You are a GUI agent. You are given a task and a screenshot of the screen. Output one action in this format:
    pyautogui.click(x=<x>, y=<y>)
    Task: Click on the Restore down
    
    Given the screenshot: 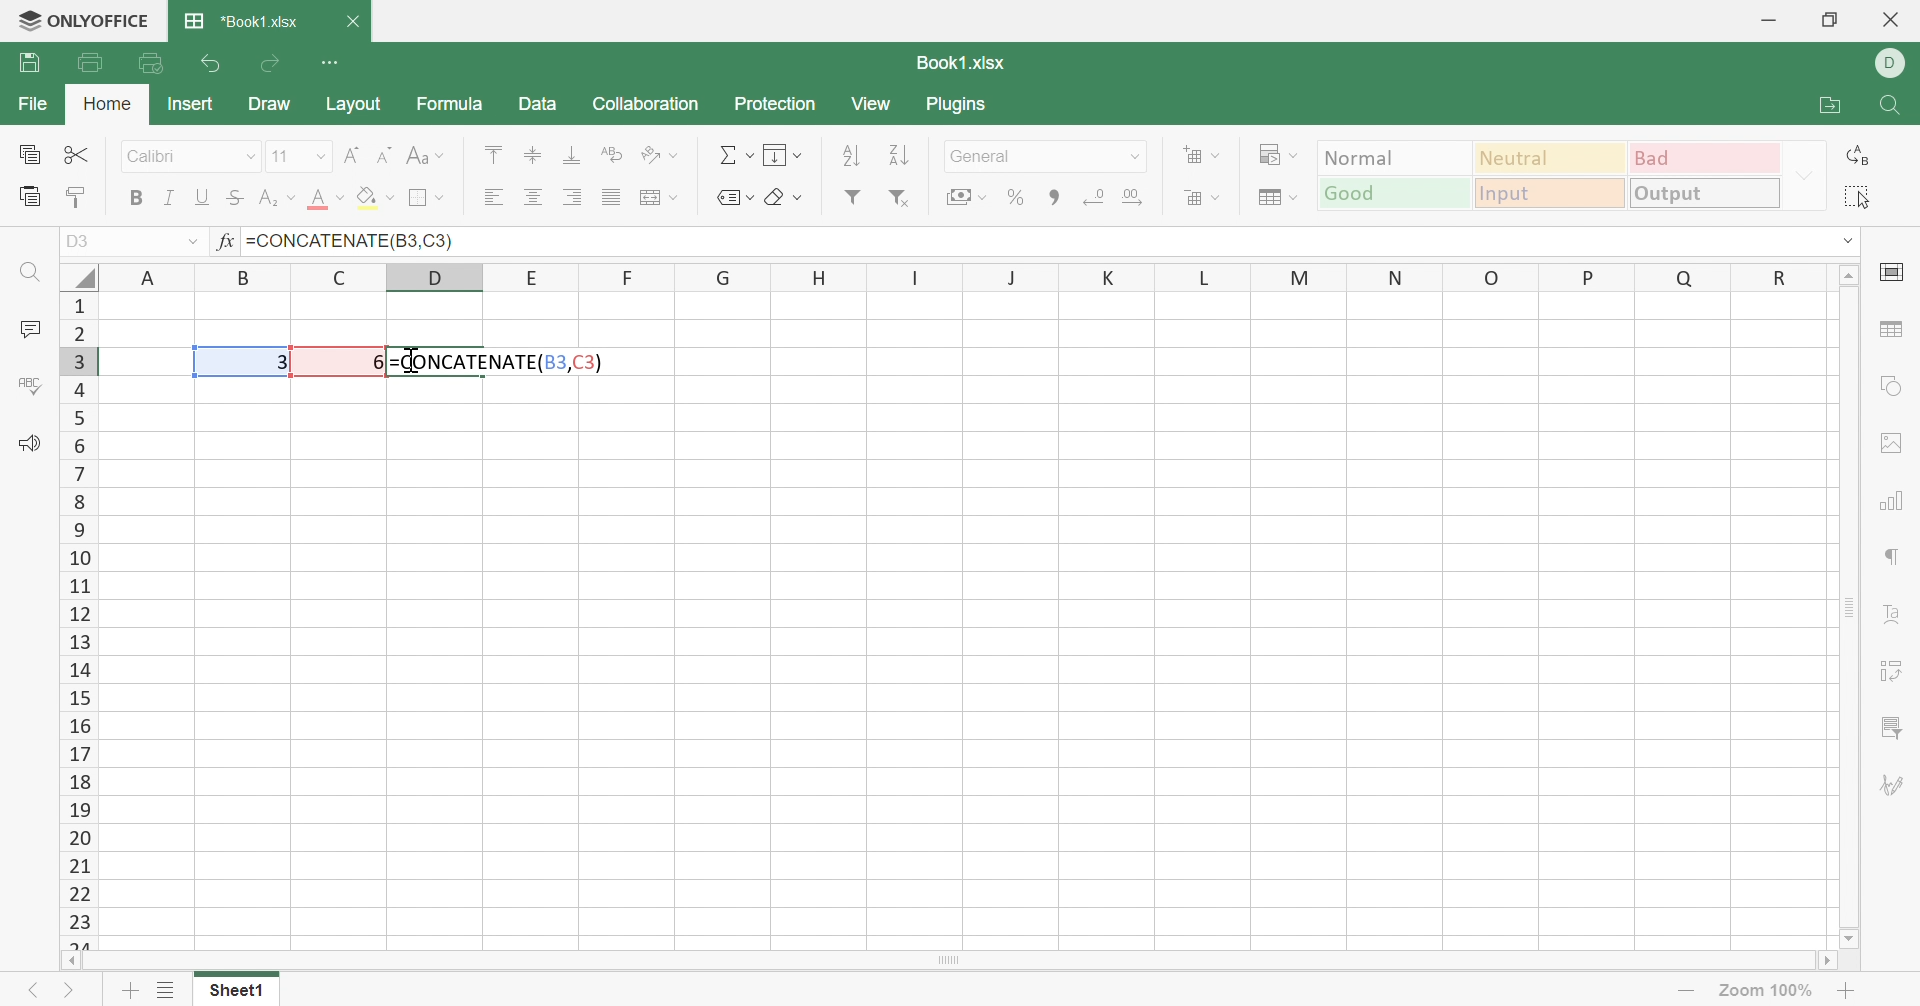 What is the action you would take?
    pyautogui.click(x=1836, y=19)
    